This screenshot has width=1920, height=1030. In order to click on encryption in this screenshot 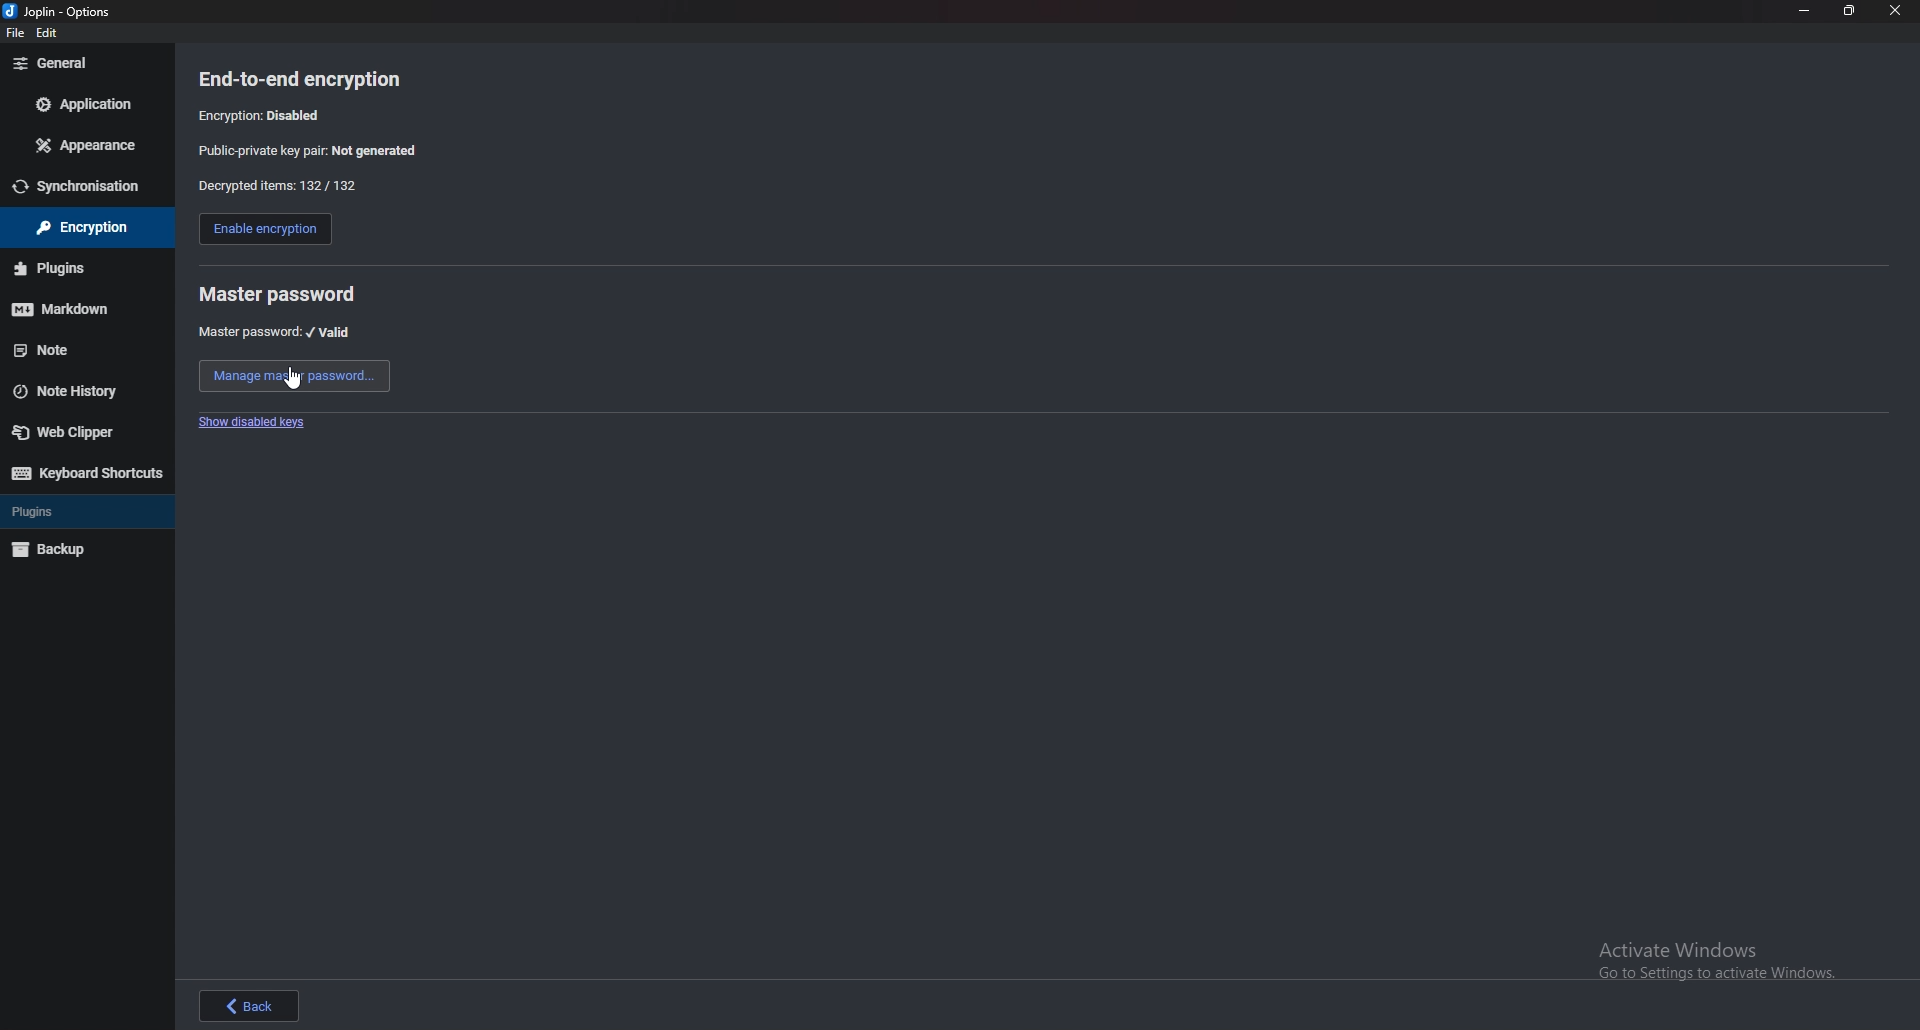, I will do `click(265, 114)`.